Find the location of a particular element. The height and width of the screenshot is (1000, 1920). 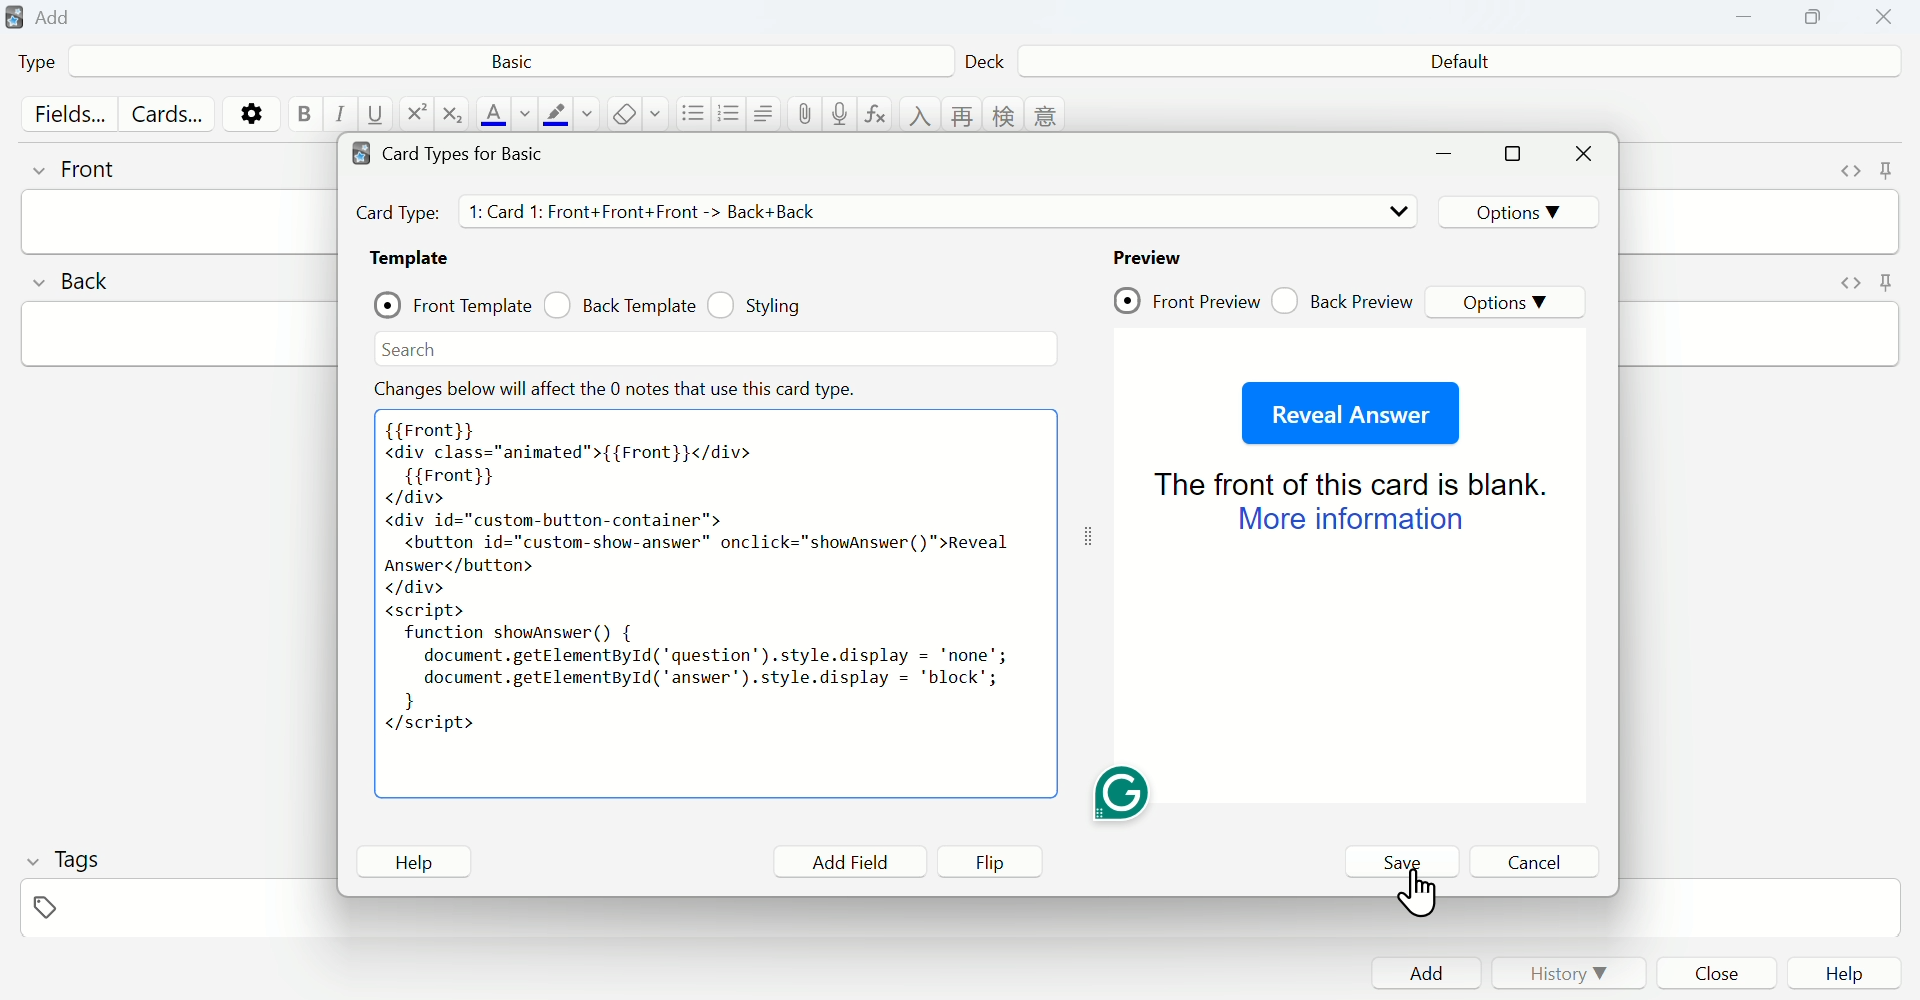

pasted code is located at coordinates (714, 604).